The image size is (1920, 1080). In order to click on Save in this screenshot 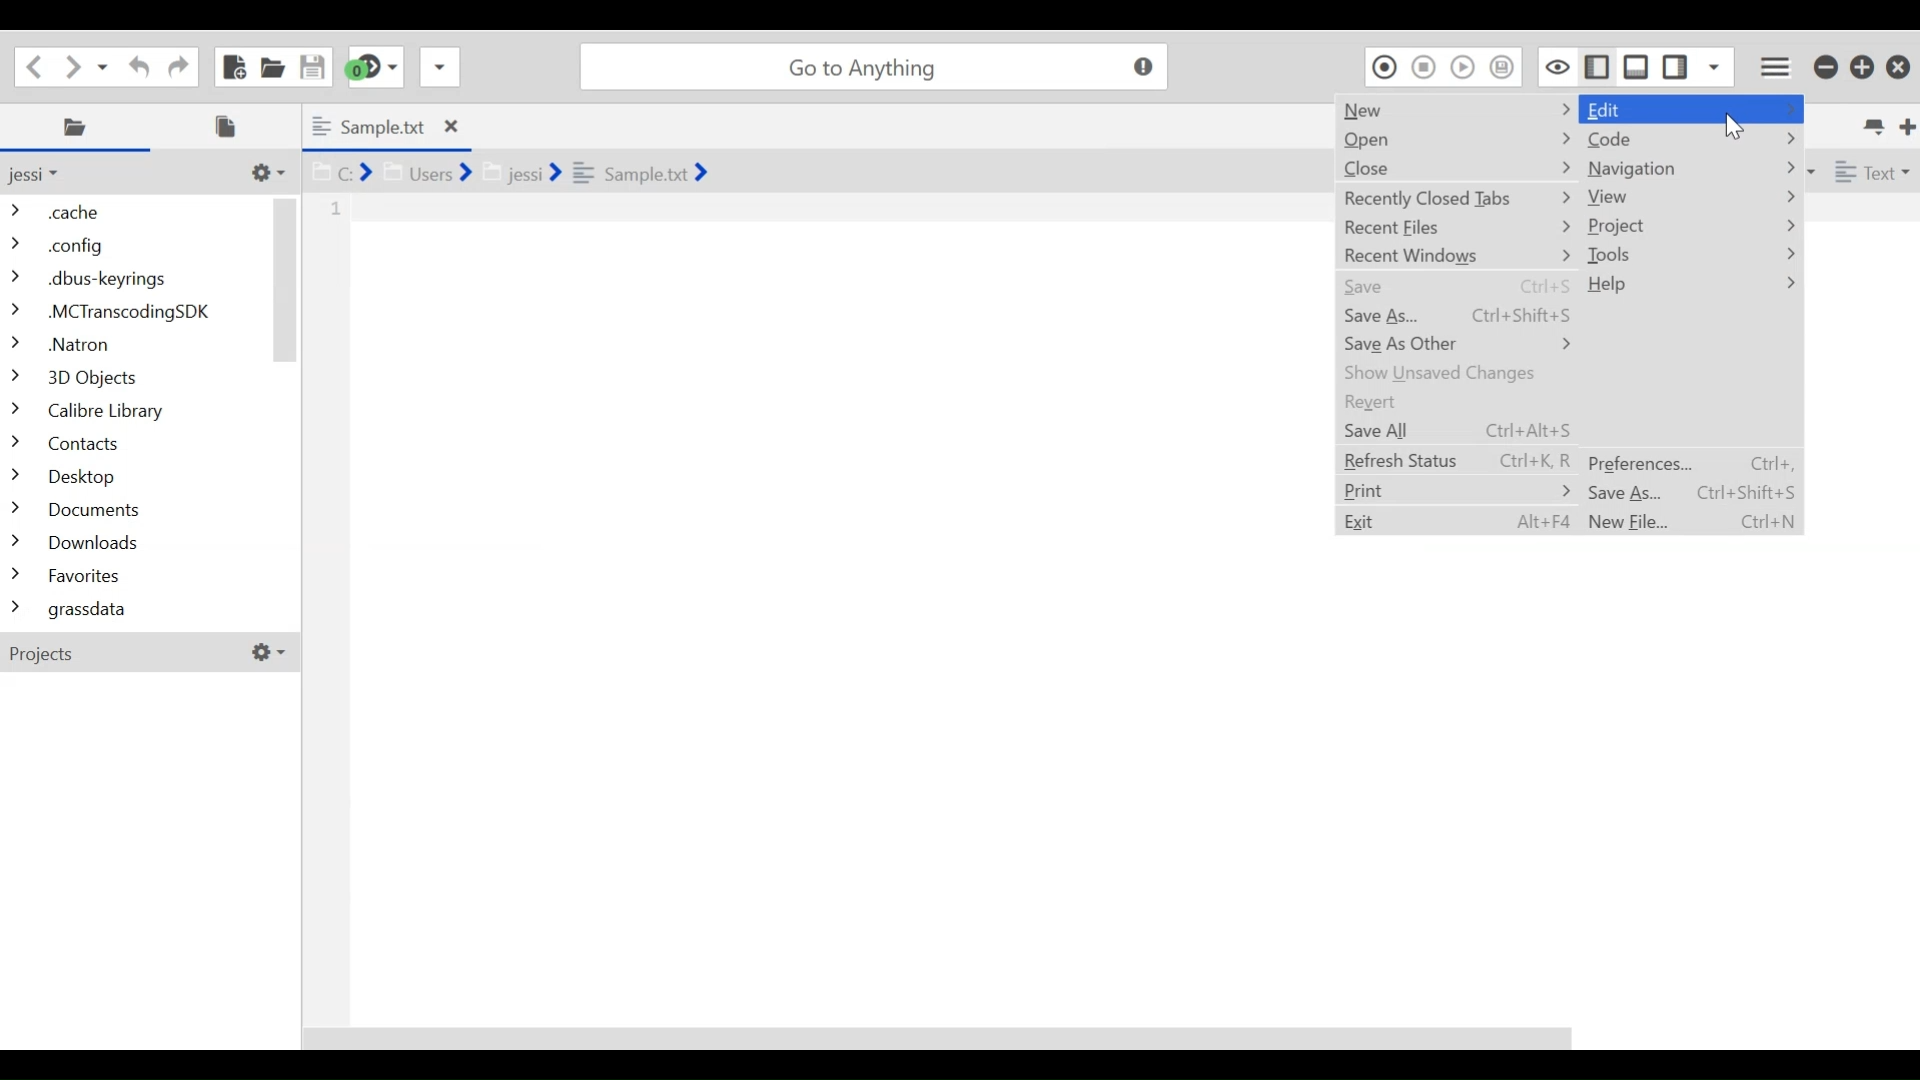, I will do `click(1454, 289)`.